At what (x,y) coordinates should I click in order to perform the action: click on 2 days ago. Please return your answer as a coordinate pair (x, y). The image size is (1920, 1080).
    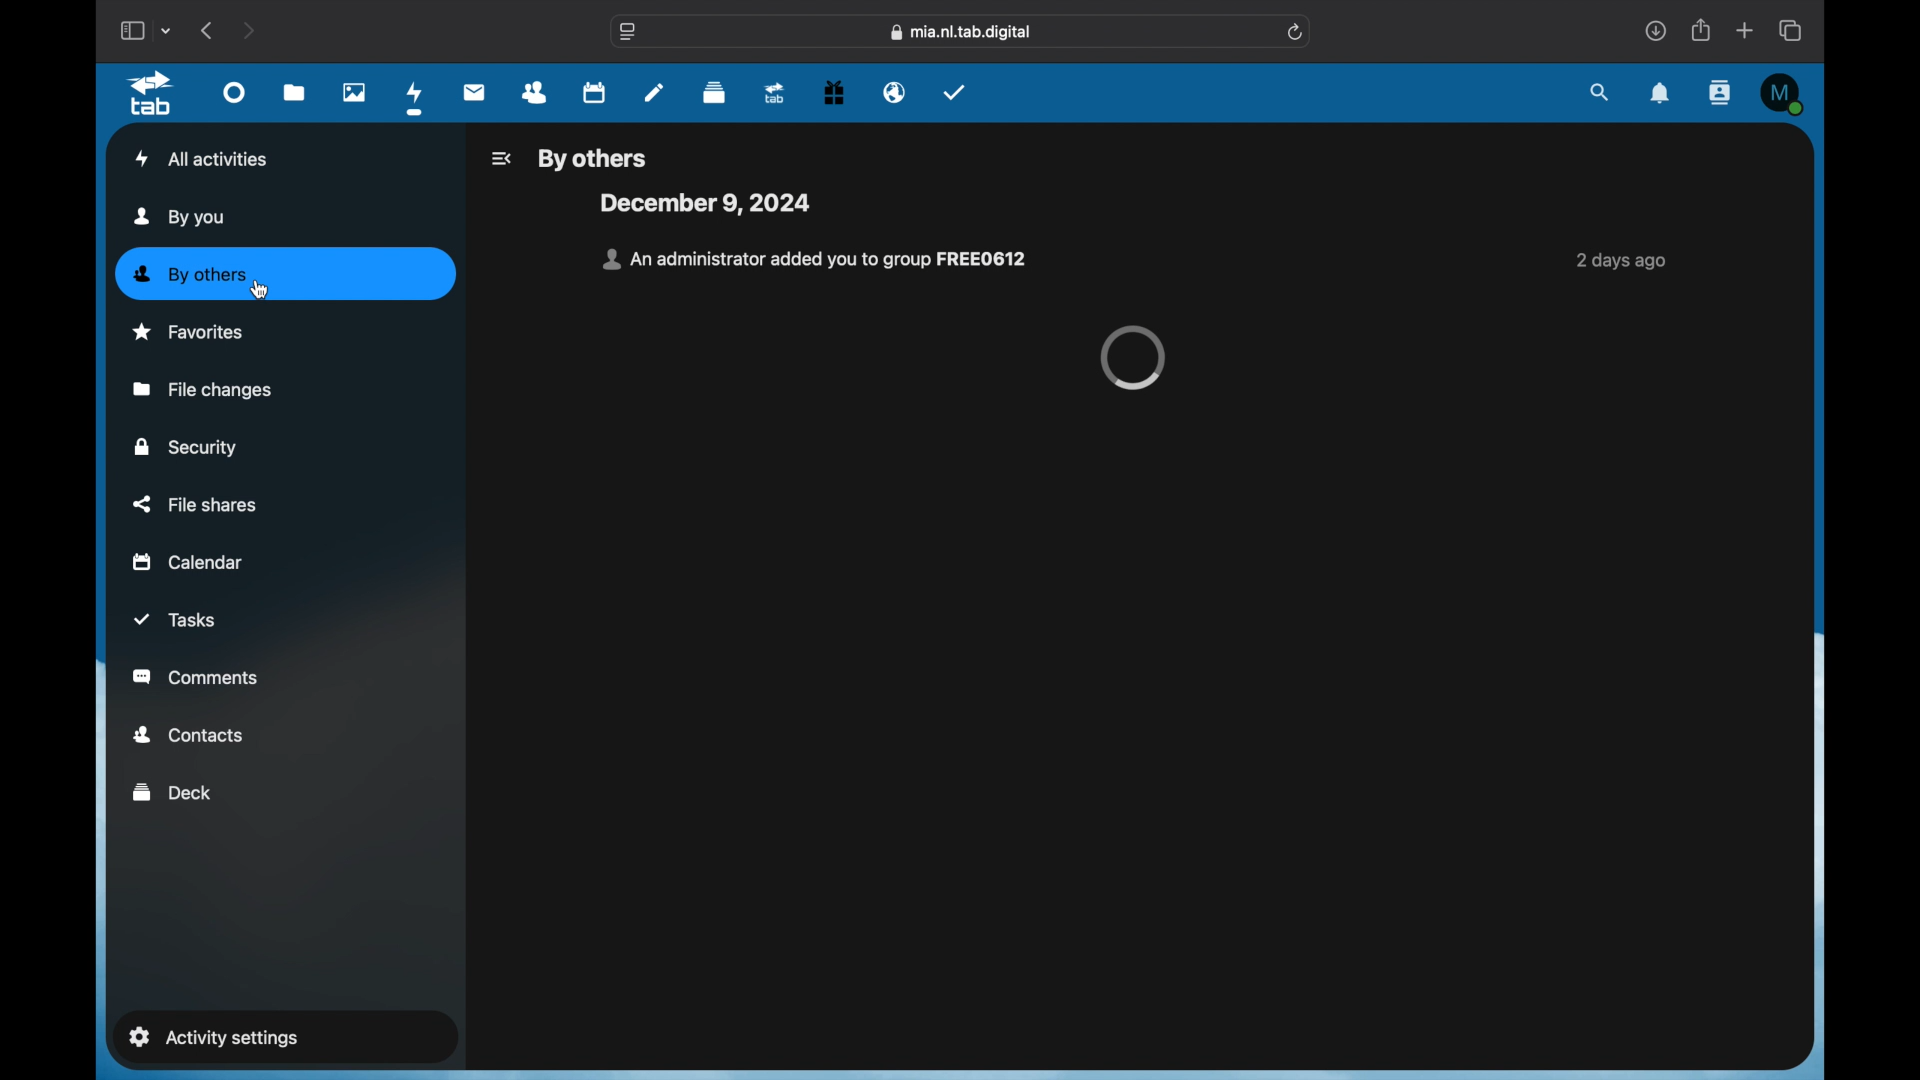
    Looking at the image, I should click on (1620, 260).